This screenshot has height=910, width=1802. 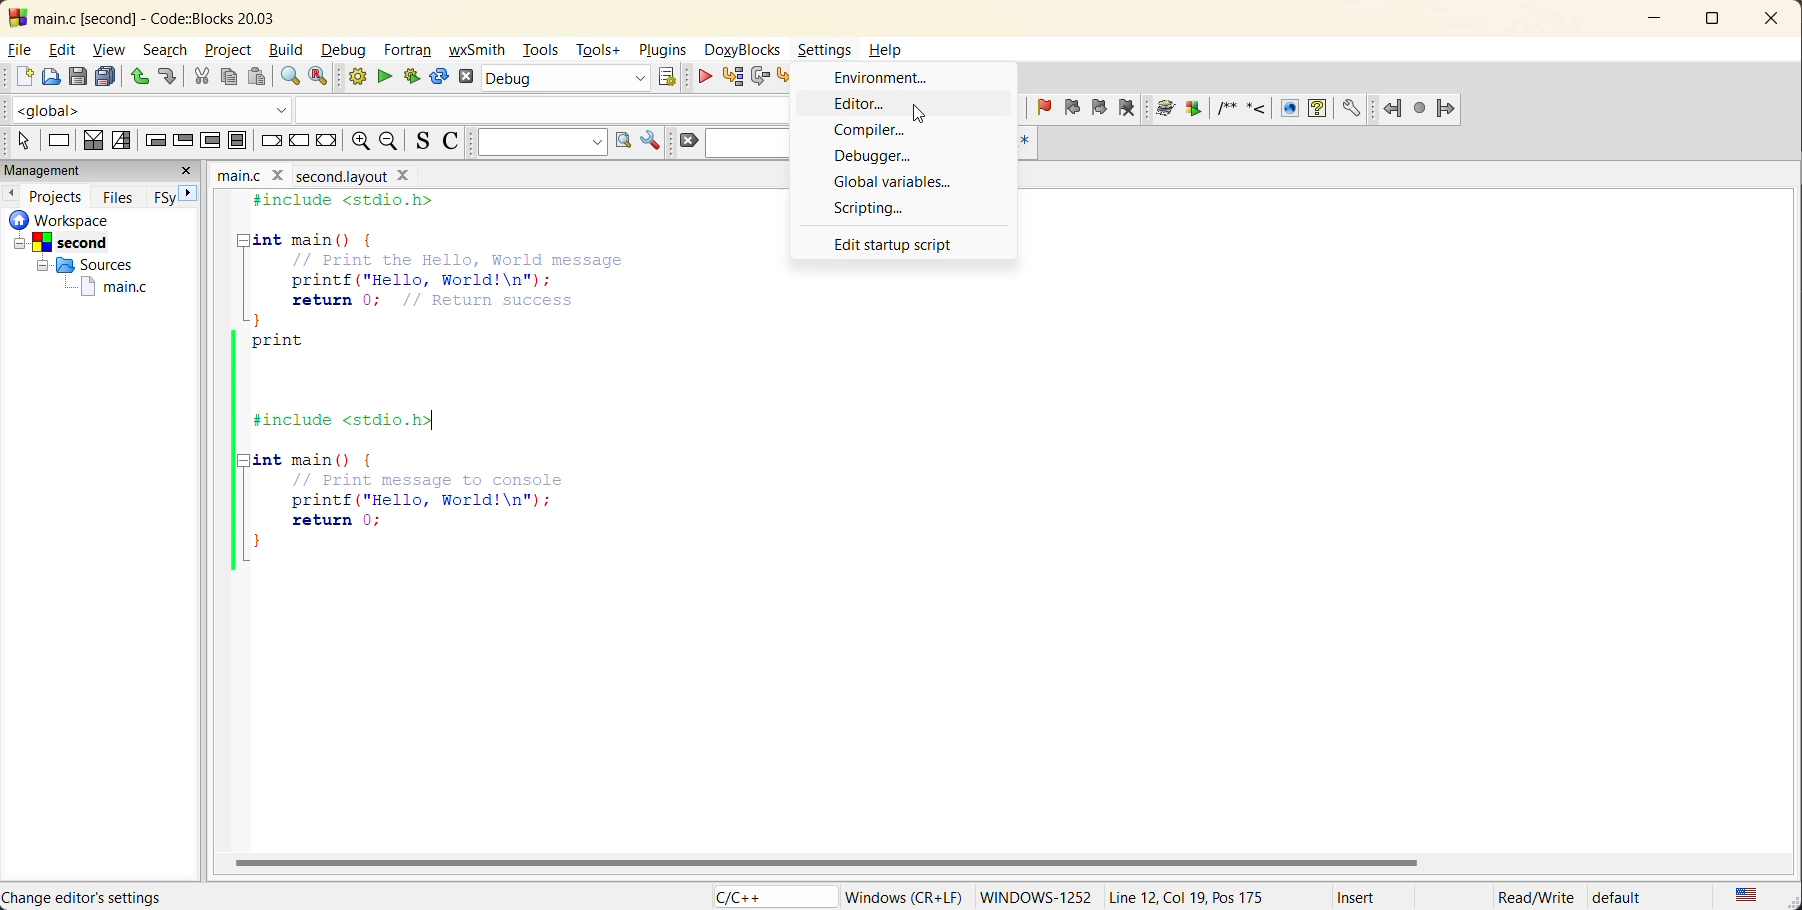 What do you see at coordinates (787, 75) in the screenshot?
I see `step into` at bounding box center [787, 75].